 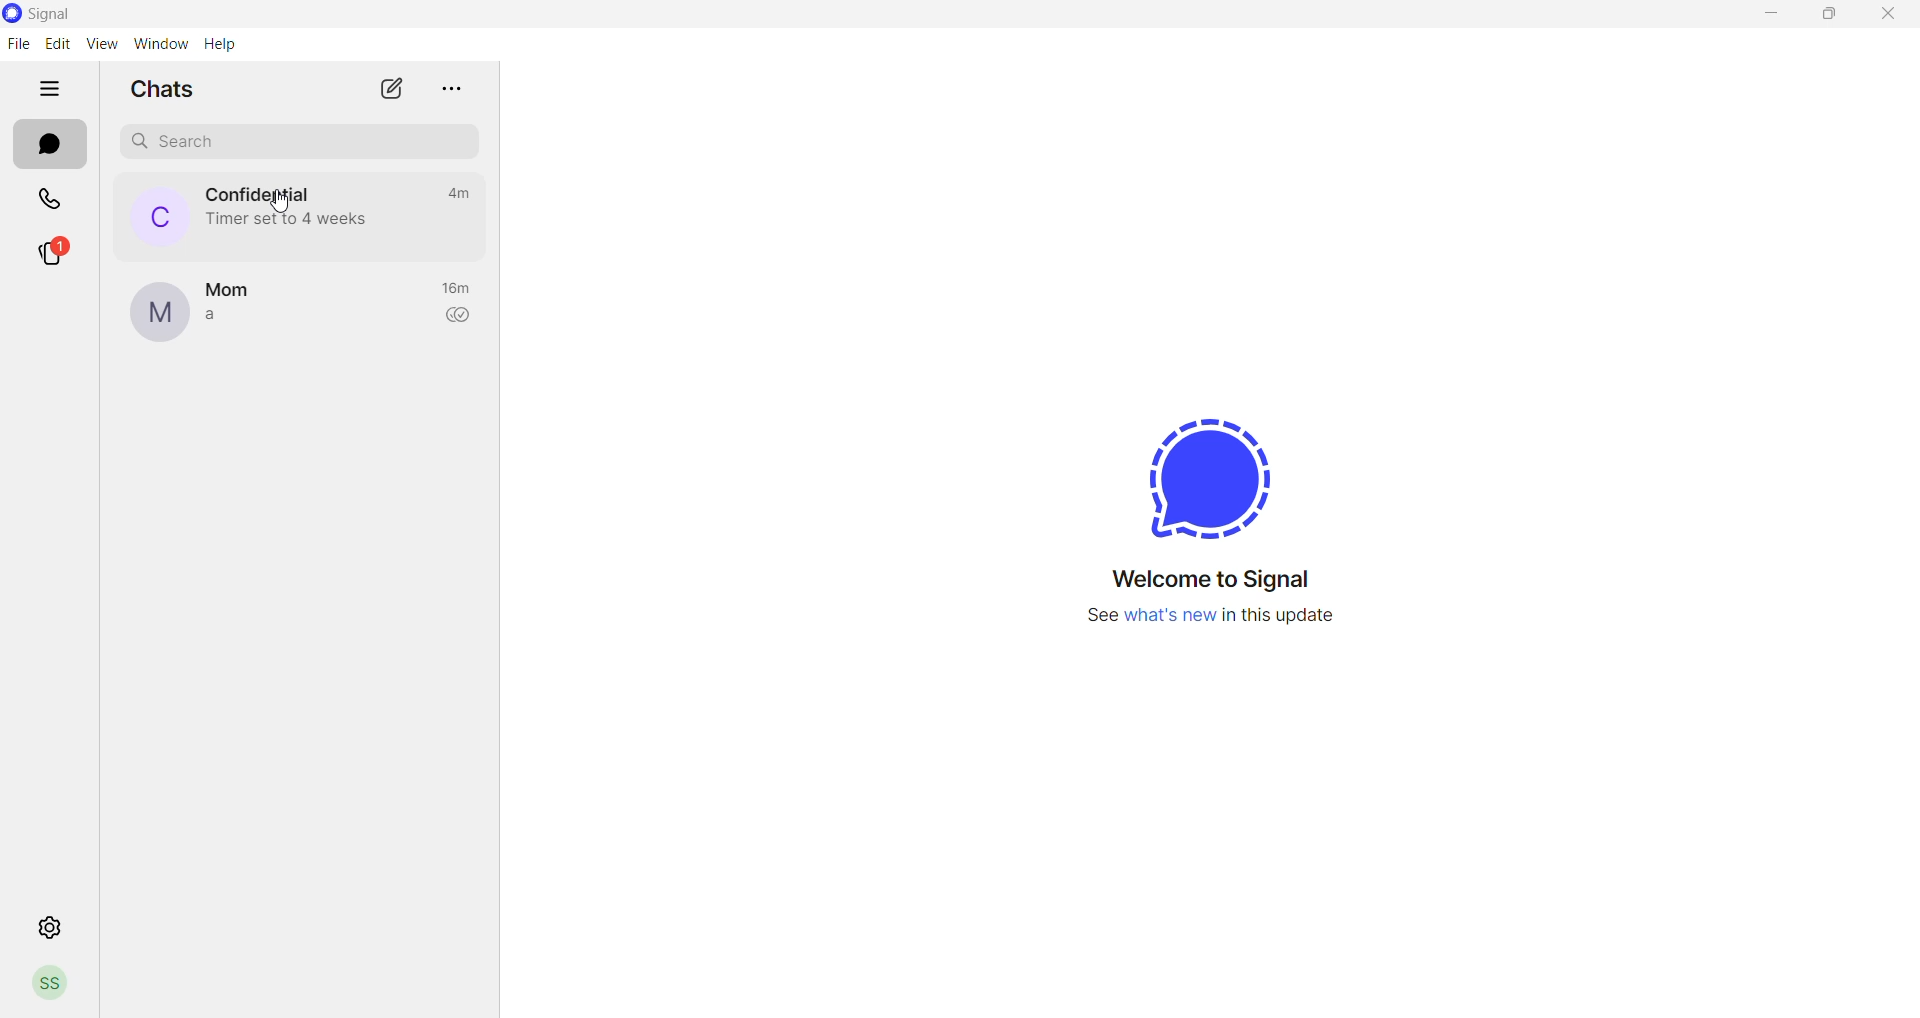 What do you see at coordinates (235, 284) in the screenshot?
I see `contact` at bounding box center [235, 284].